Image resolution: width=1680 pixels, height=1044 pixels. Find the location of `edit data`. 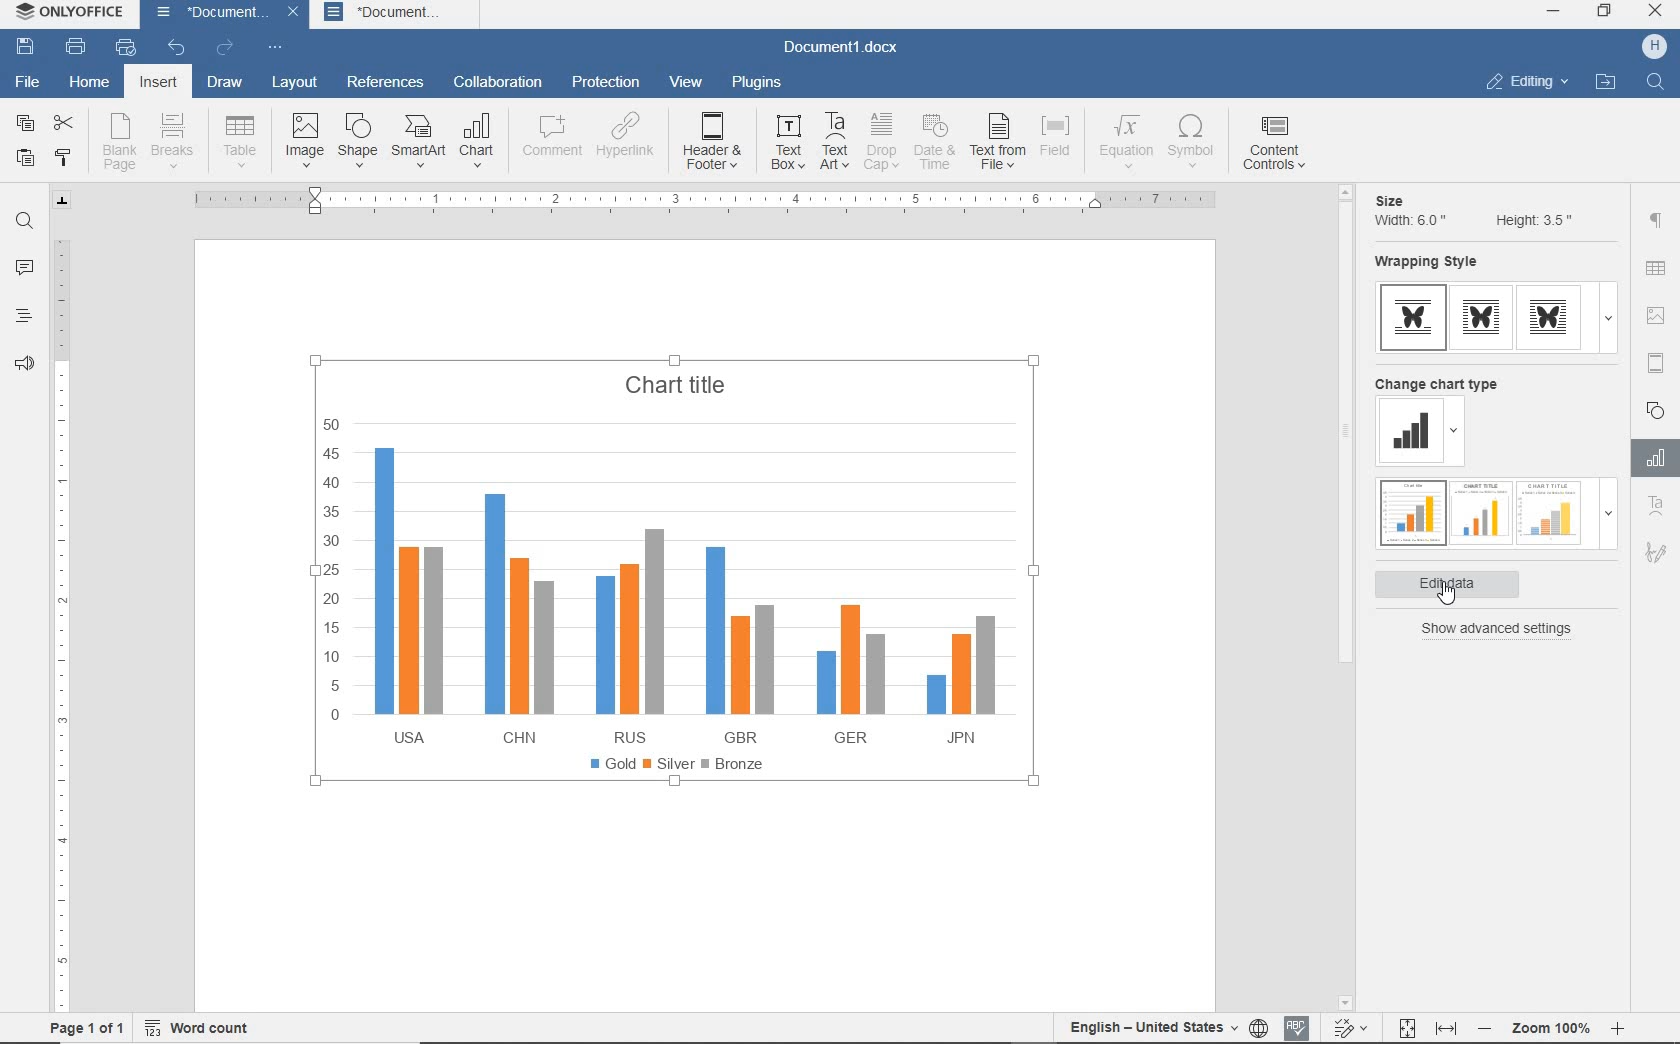

edit data is located at coordinates (1458, 584).